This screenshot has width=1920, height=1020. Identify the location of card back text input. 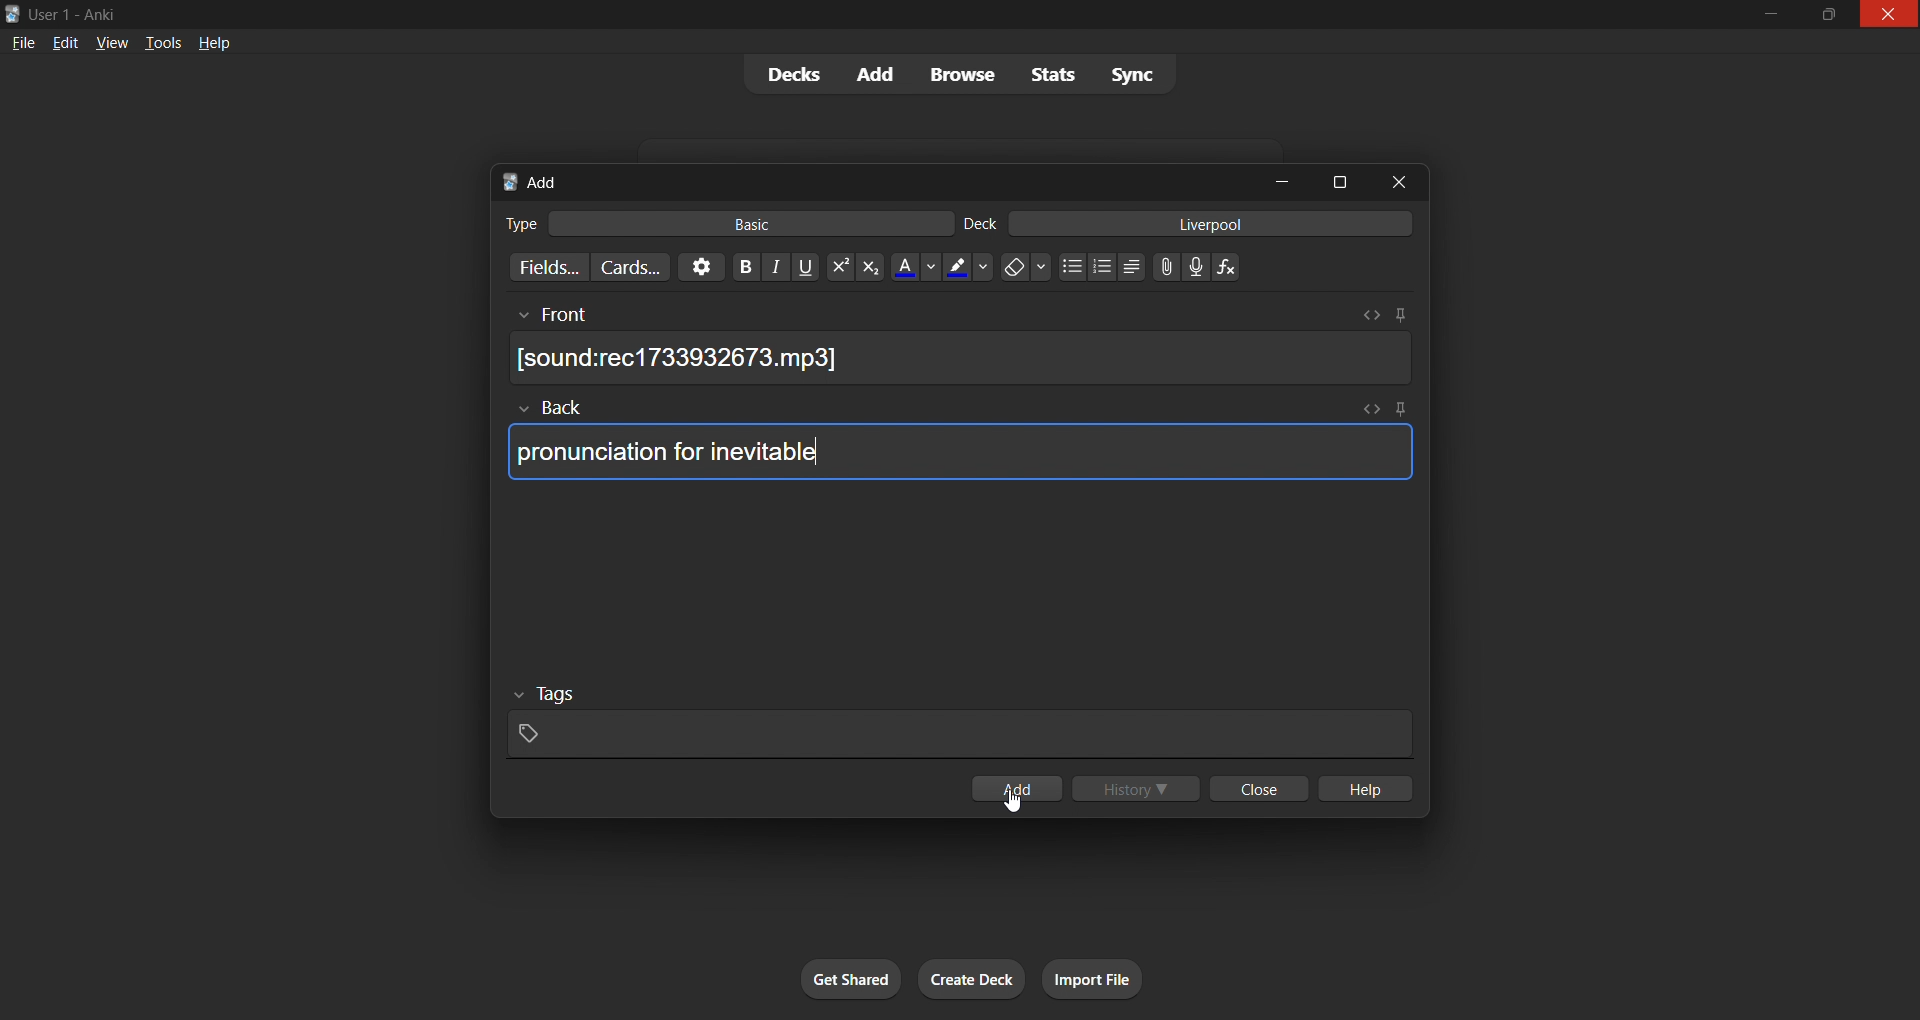
(950, 452).